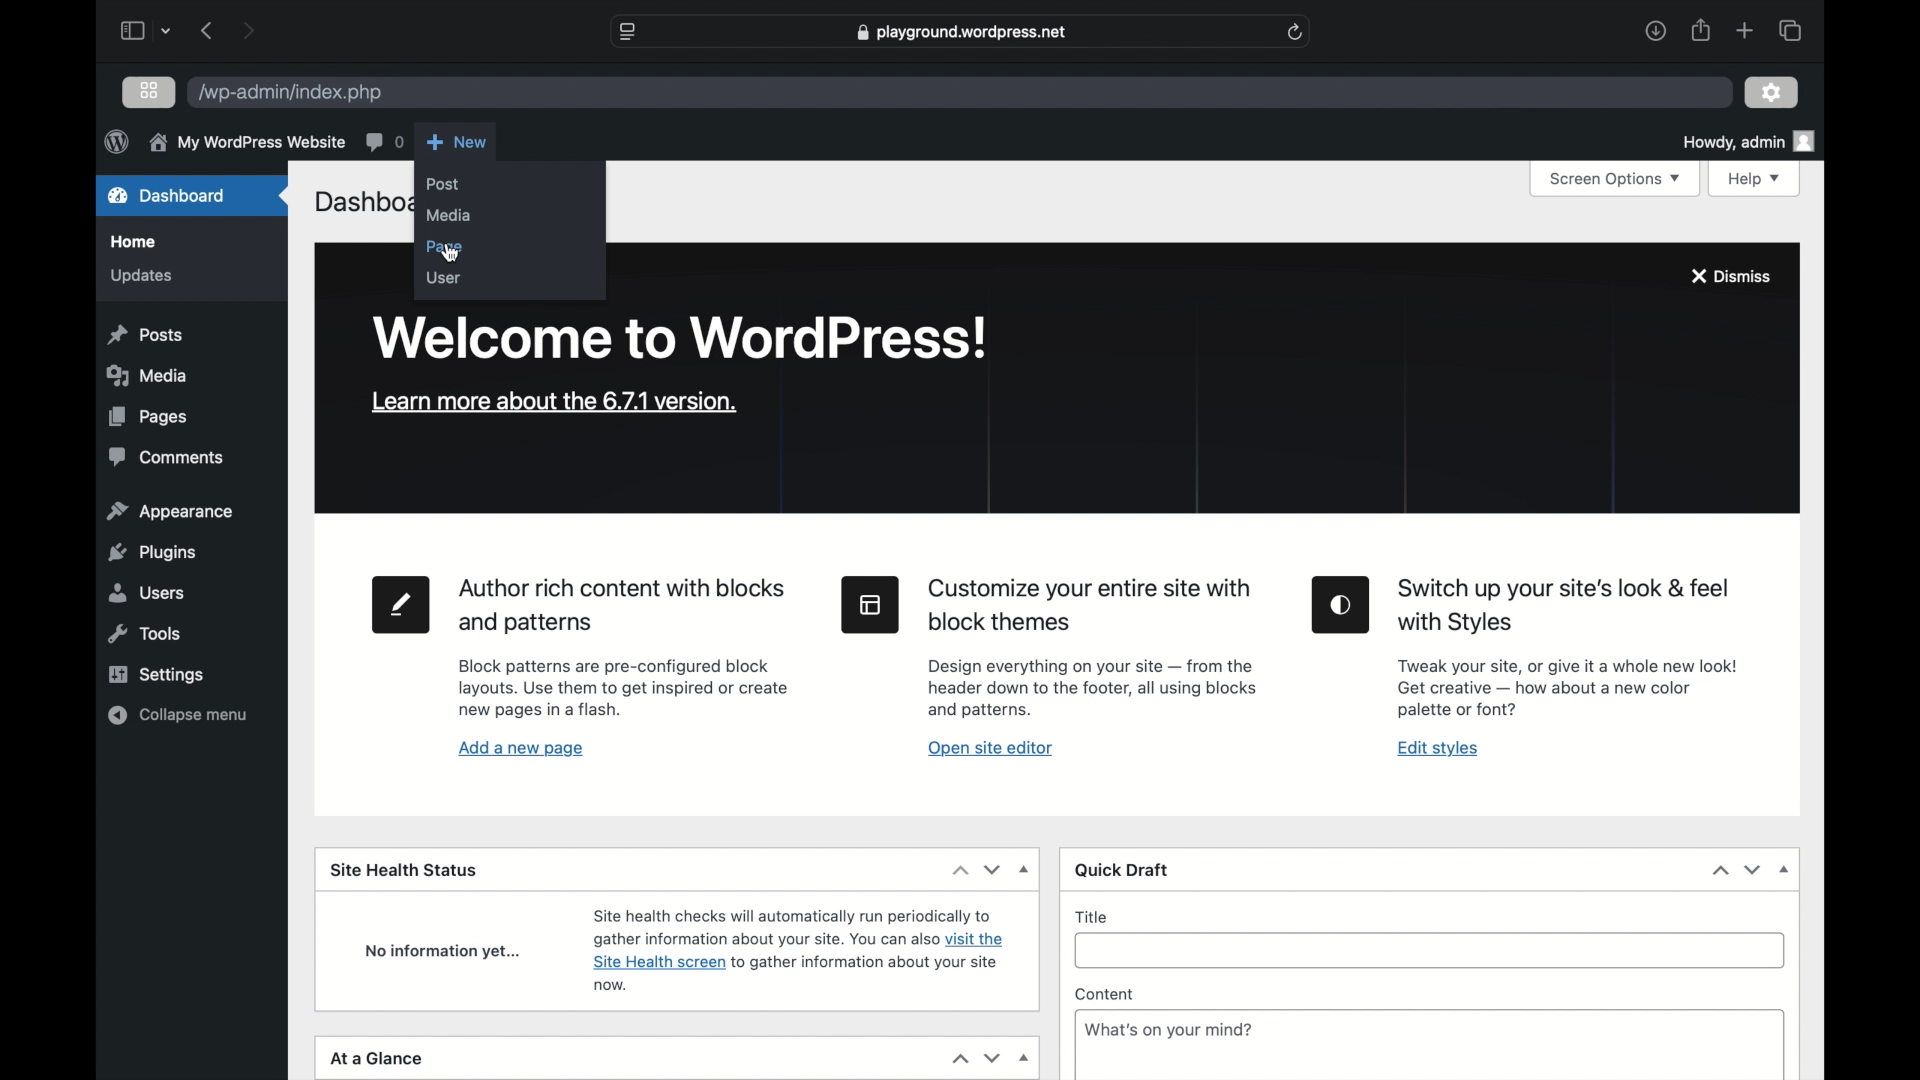  I want to click on headline, so click(626, 606).